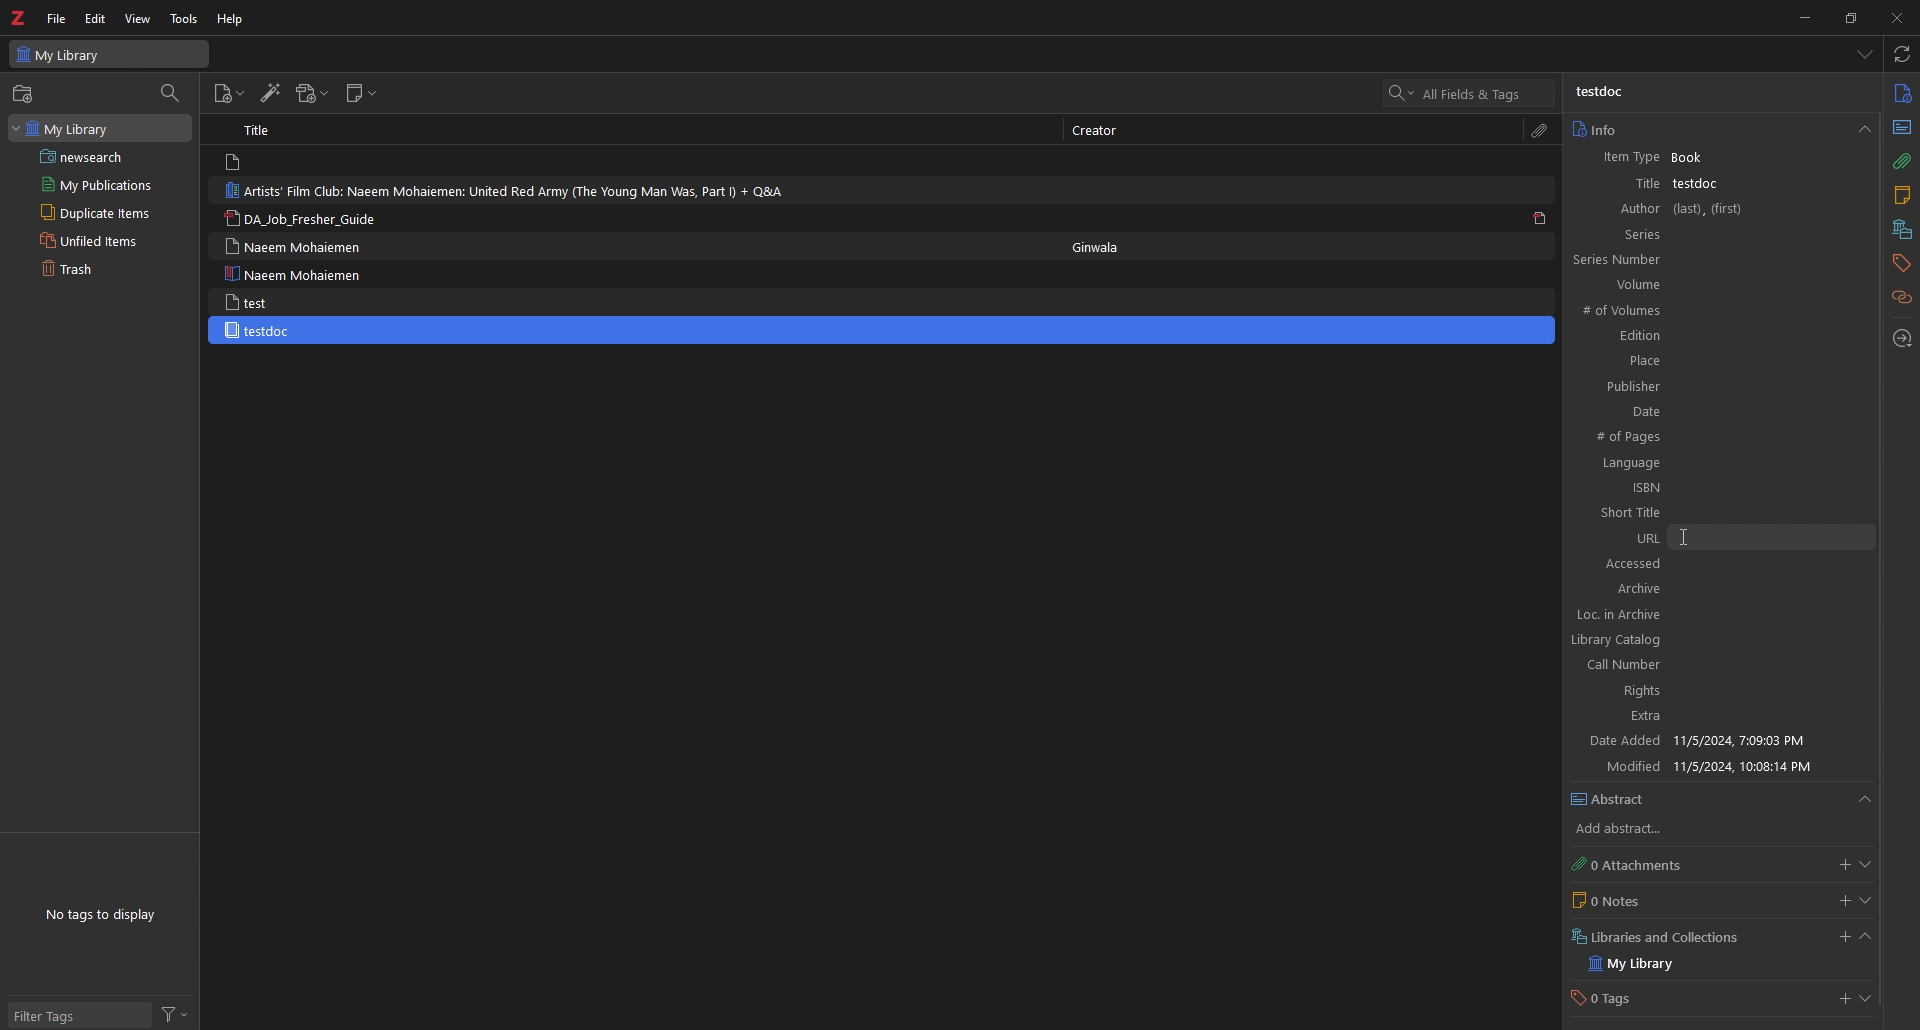 The image size is (1920, 1030). Describe the element at coordinates (91, 269) in the screenshot. I see `trash` at that location.